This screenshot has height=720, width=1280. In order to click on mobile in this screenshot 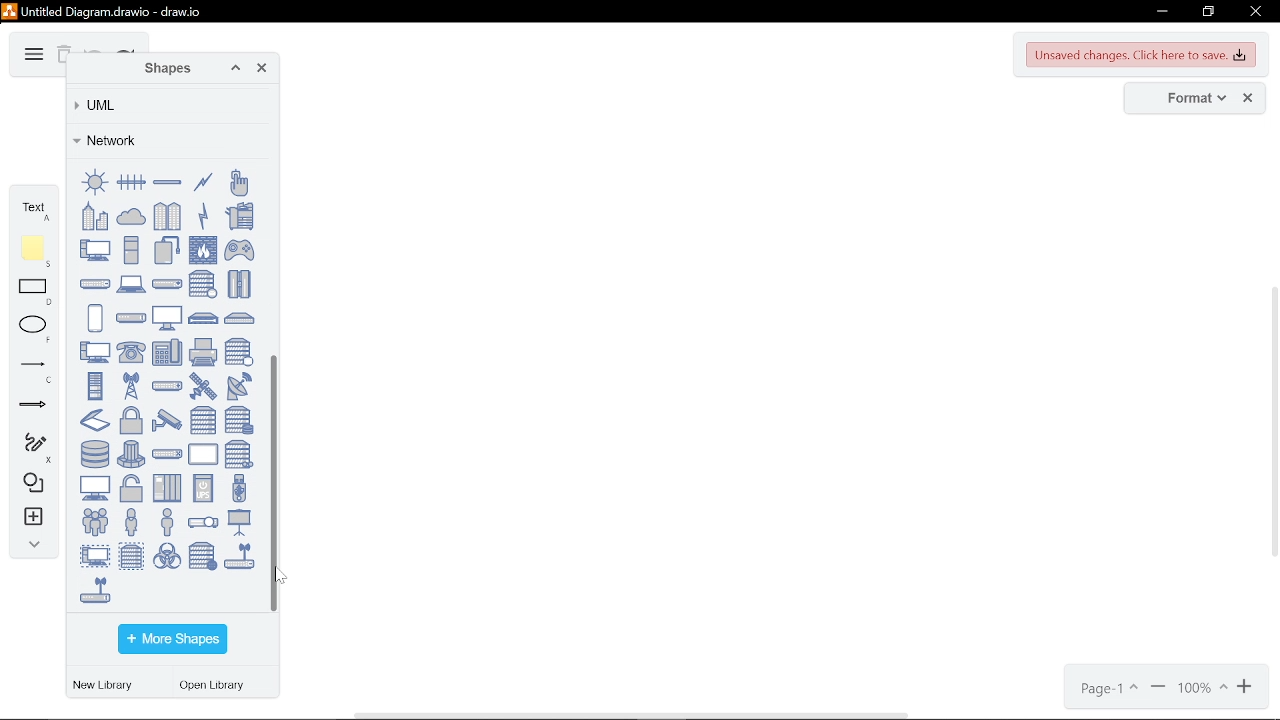, I will do `click(95, 318)`.